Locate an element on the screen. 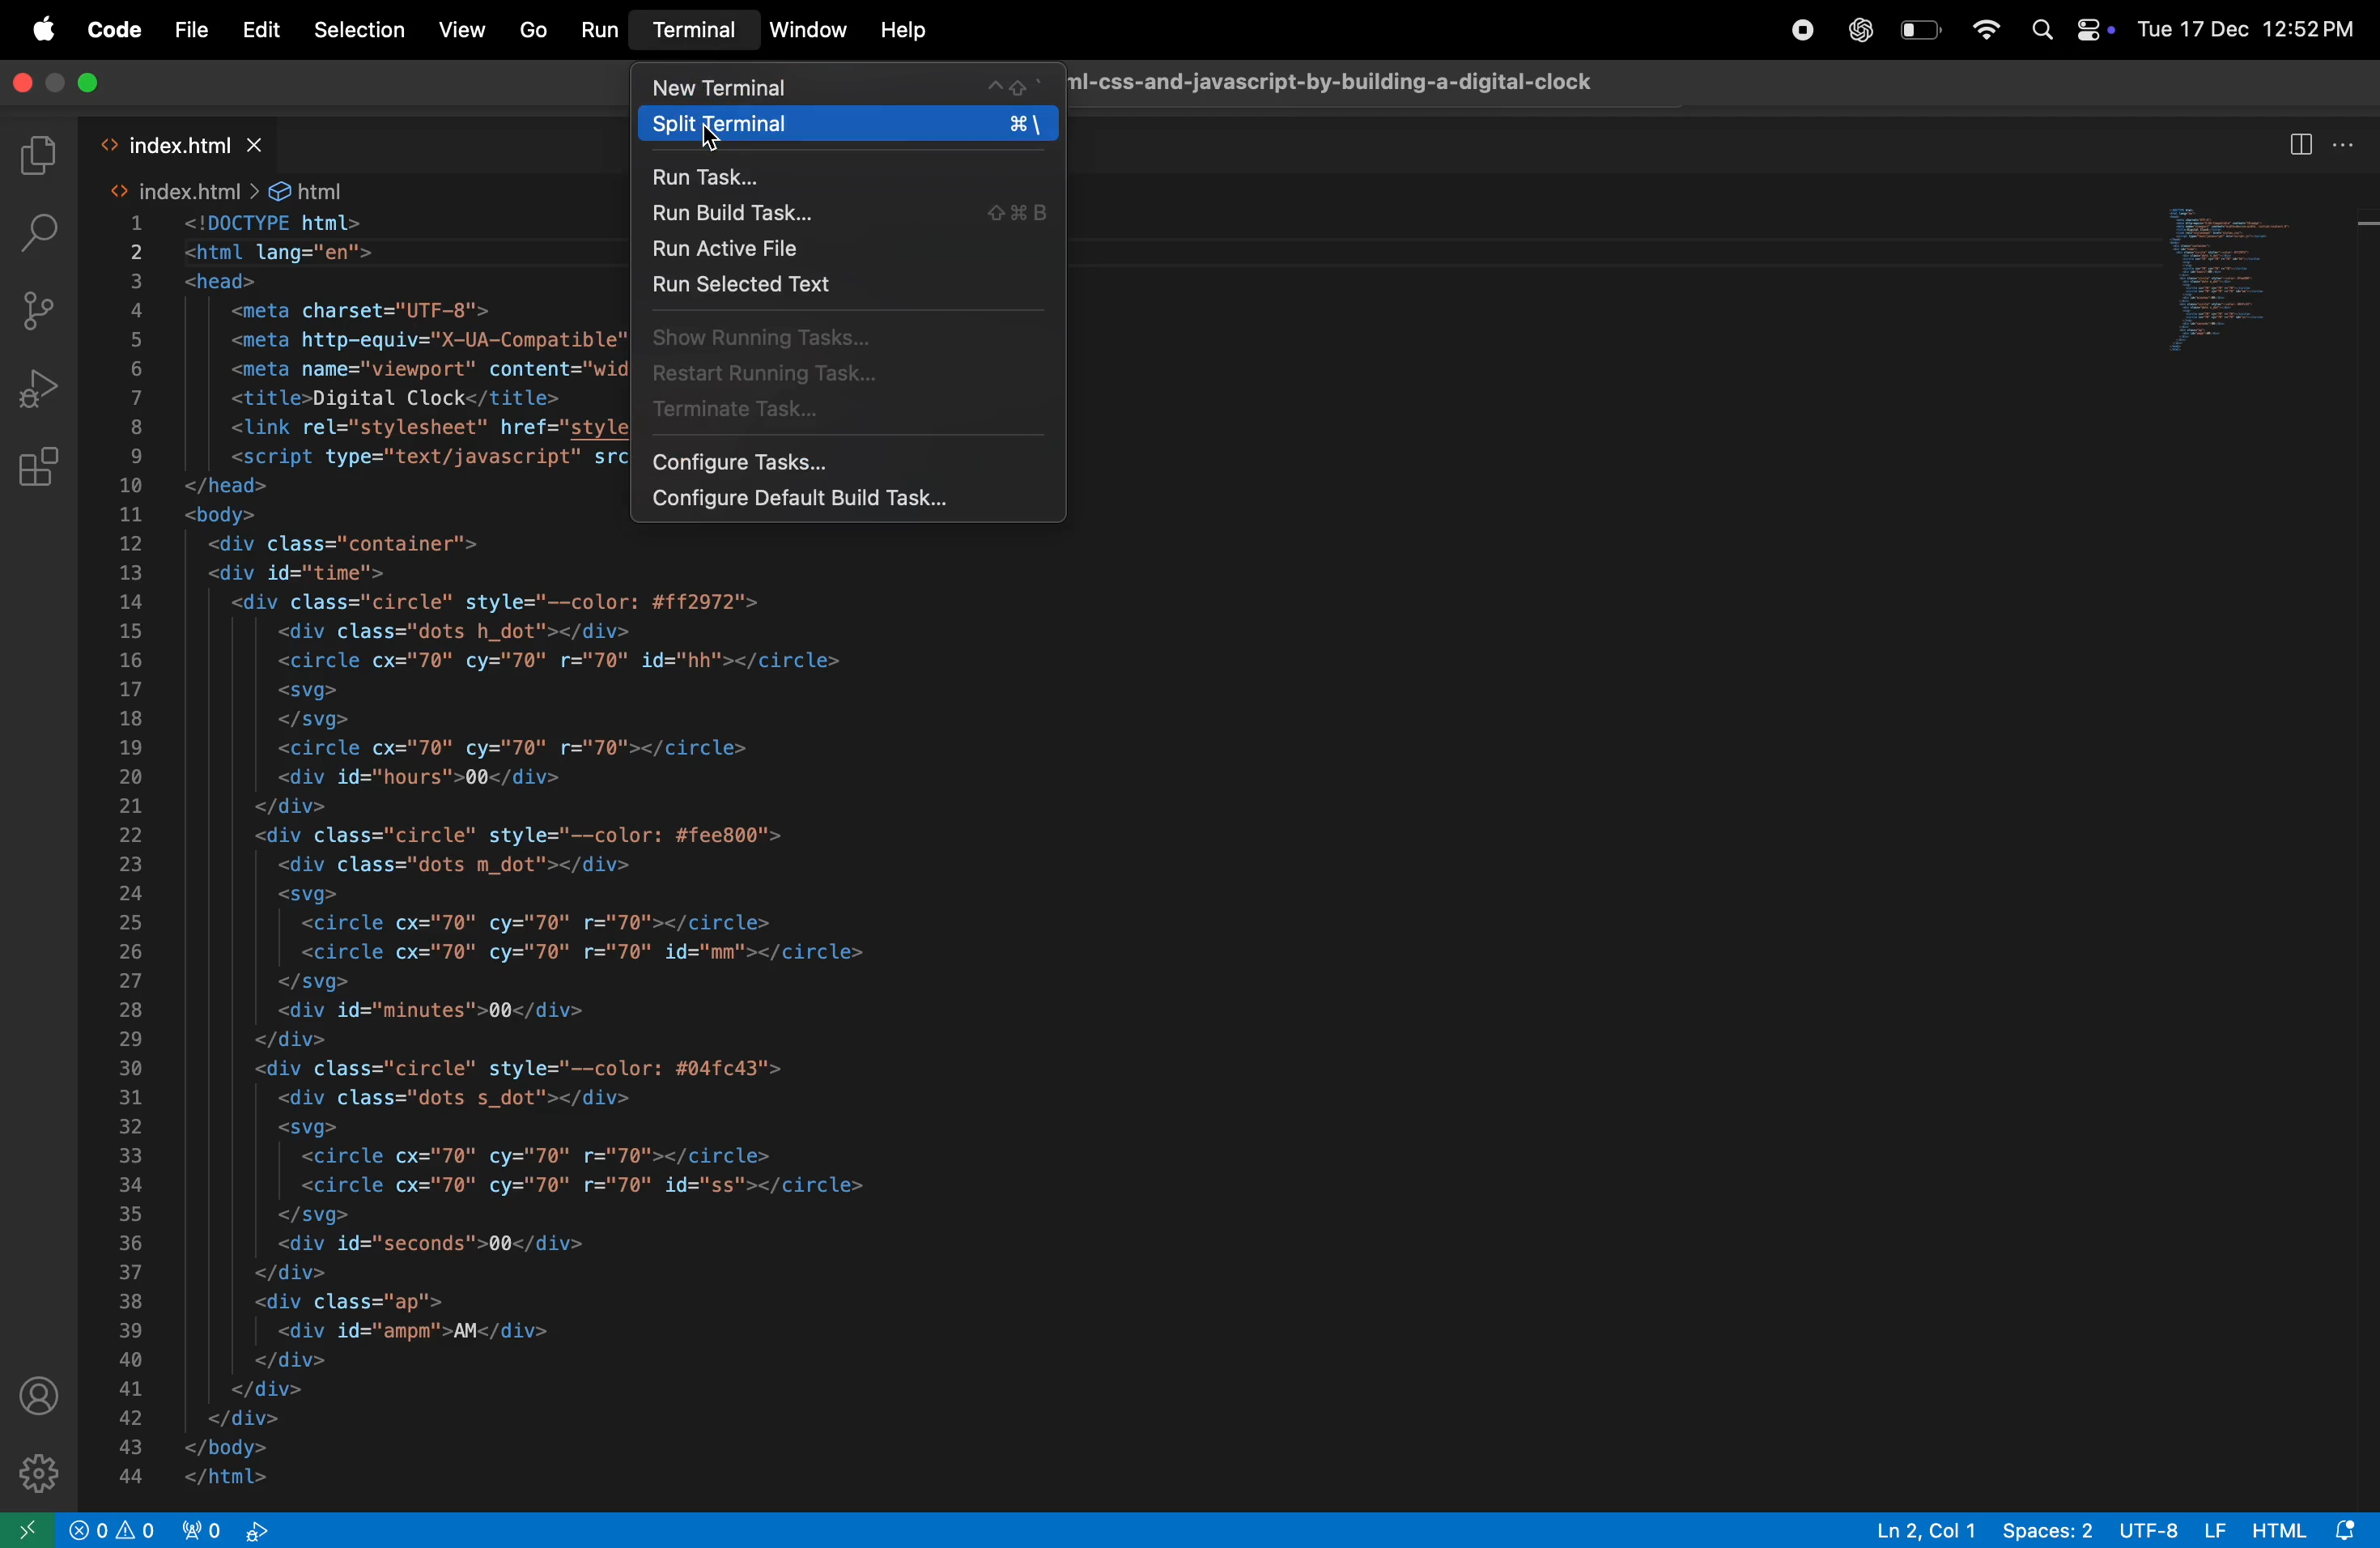 The width and height of the screenshot is (2380, 1548). configure default build tasks is located at coordinates (848, 503).